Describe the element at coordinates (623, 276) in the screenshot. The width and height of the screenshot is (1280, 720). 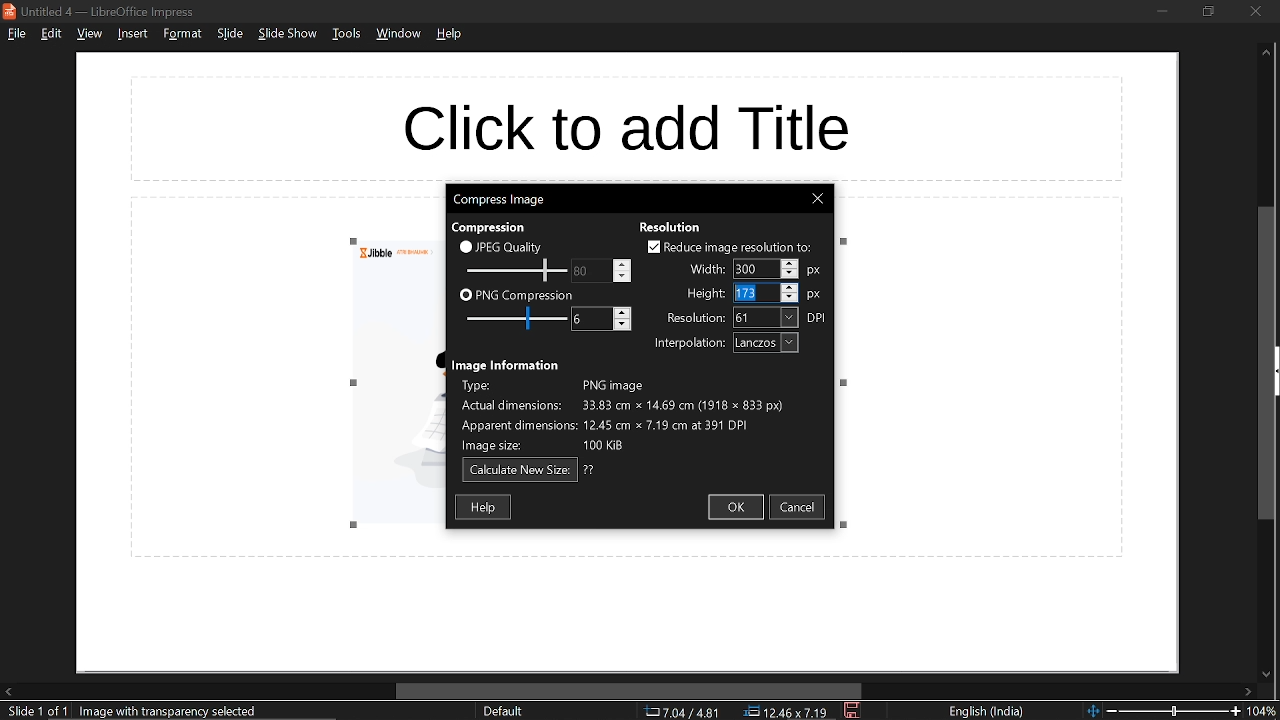
I see `Decrease ` at that location.